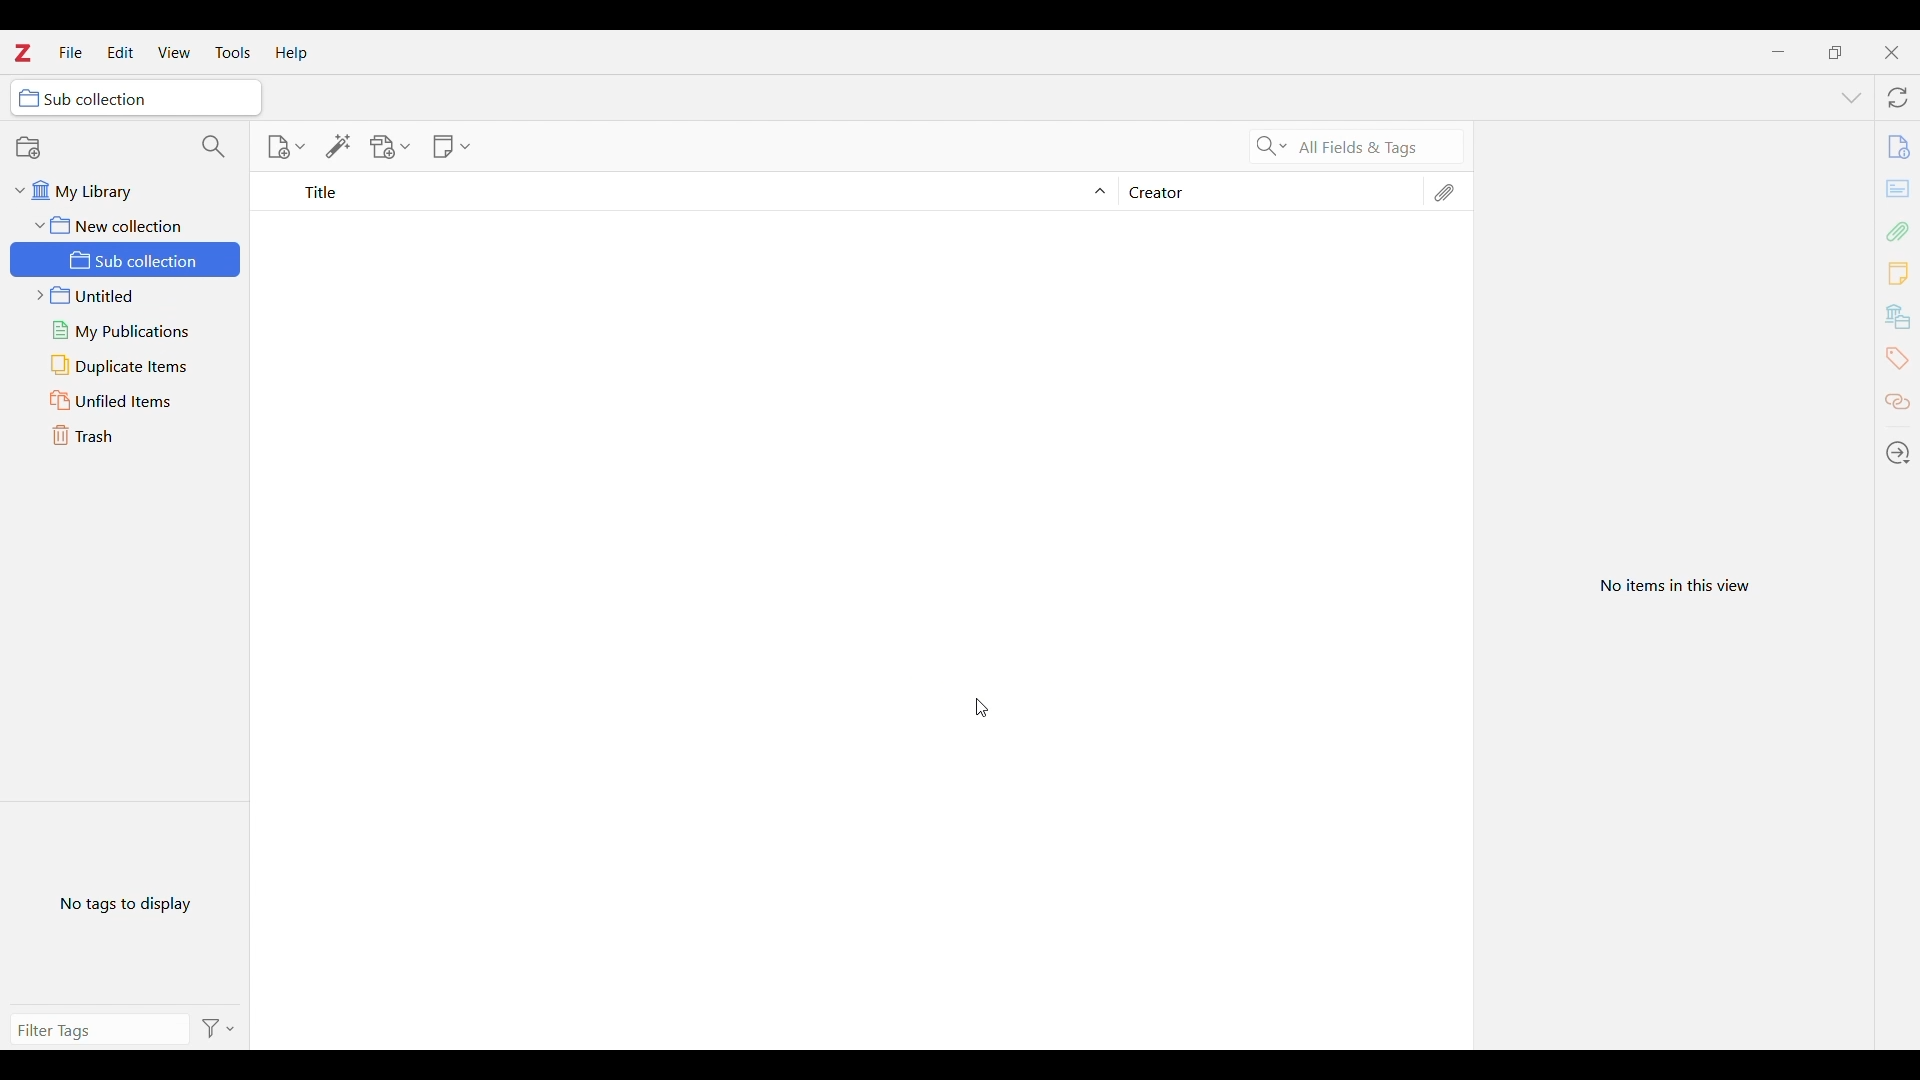 Image resolution: width=1920 pixels, height=1080 pixels. I want to click on Add attachment , so click(1899, 231).